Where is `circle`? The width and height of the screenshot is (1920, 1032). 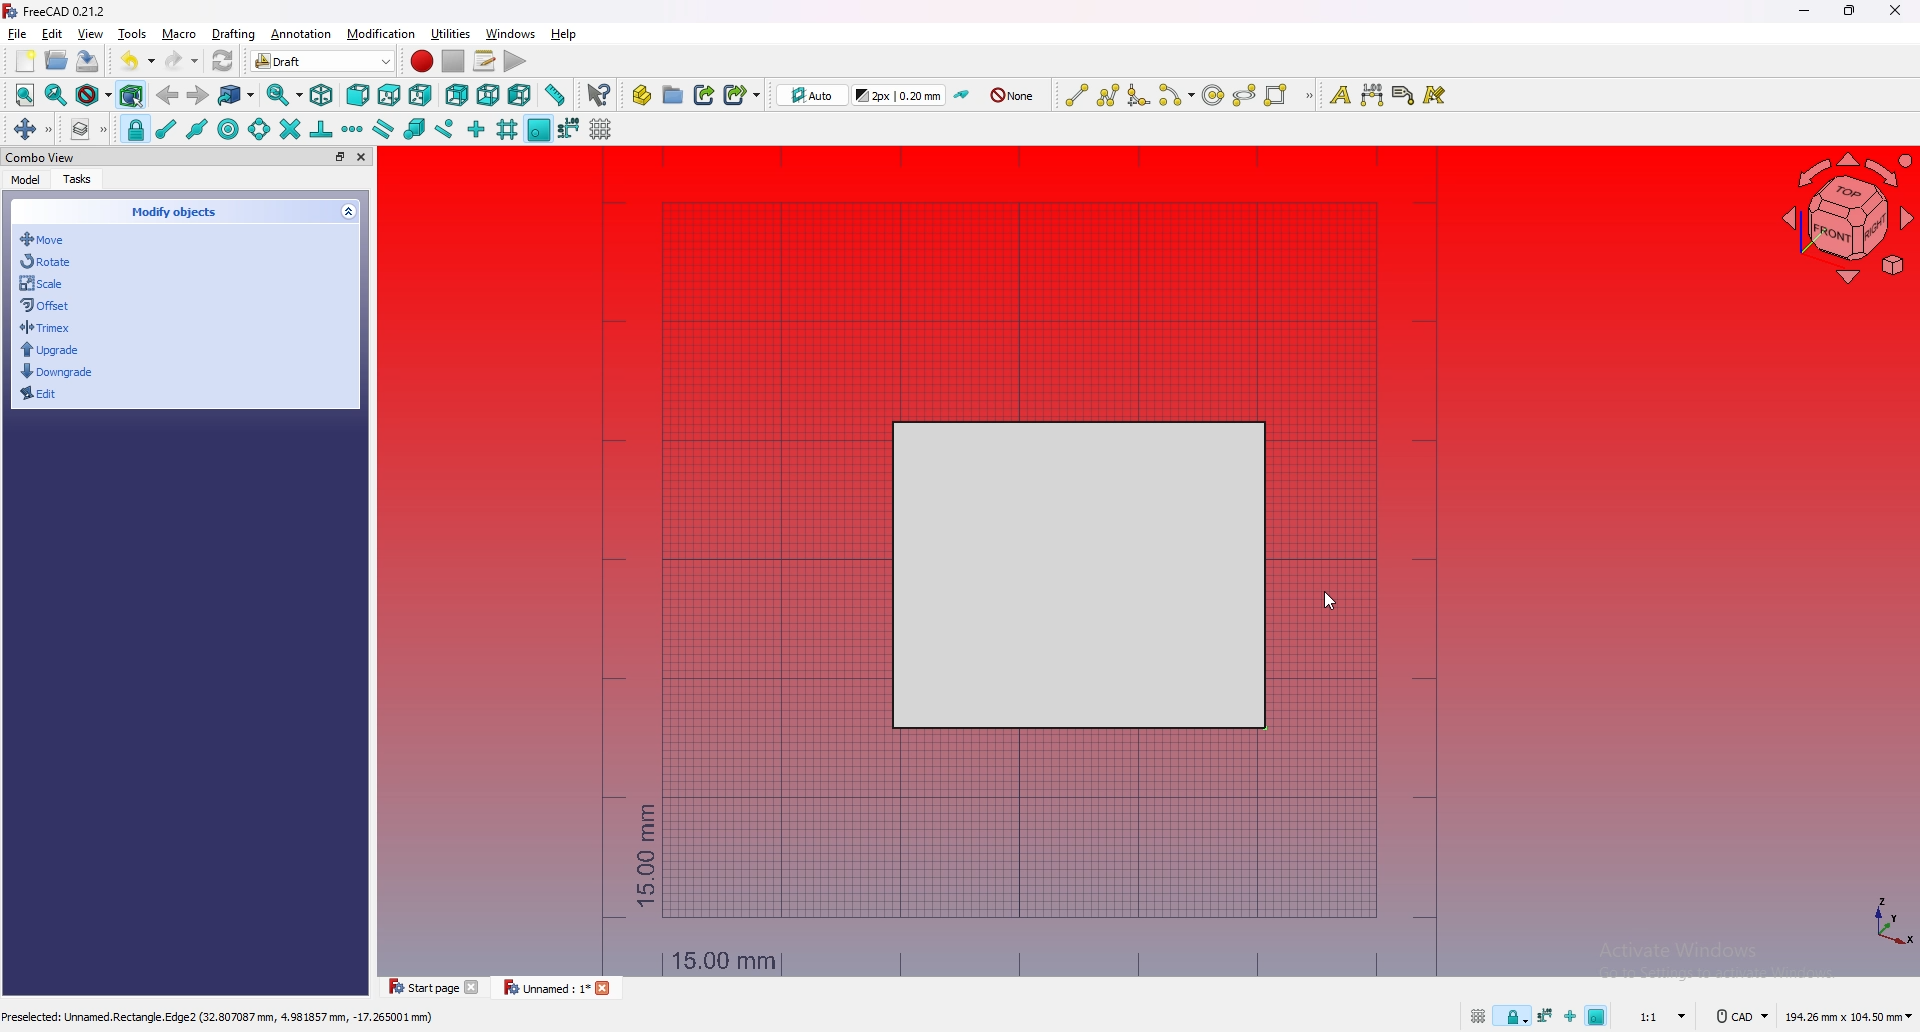
circle is located at coordinates (1212, 94).